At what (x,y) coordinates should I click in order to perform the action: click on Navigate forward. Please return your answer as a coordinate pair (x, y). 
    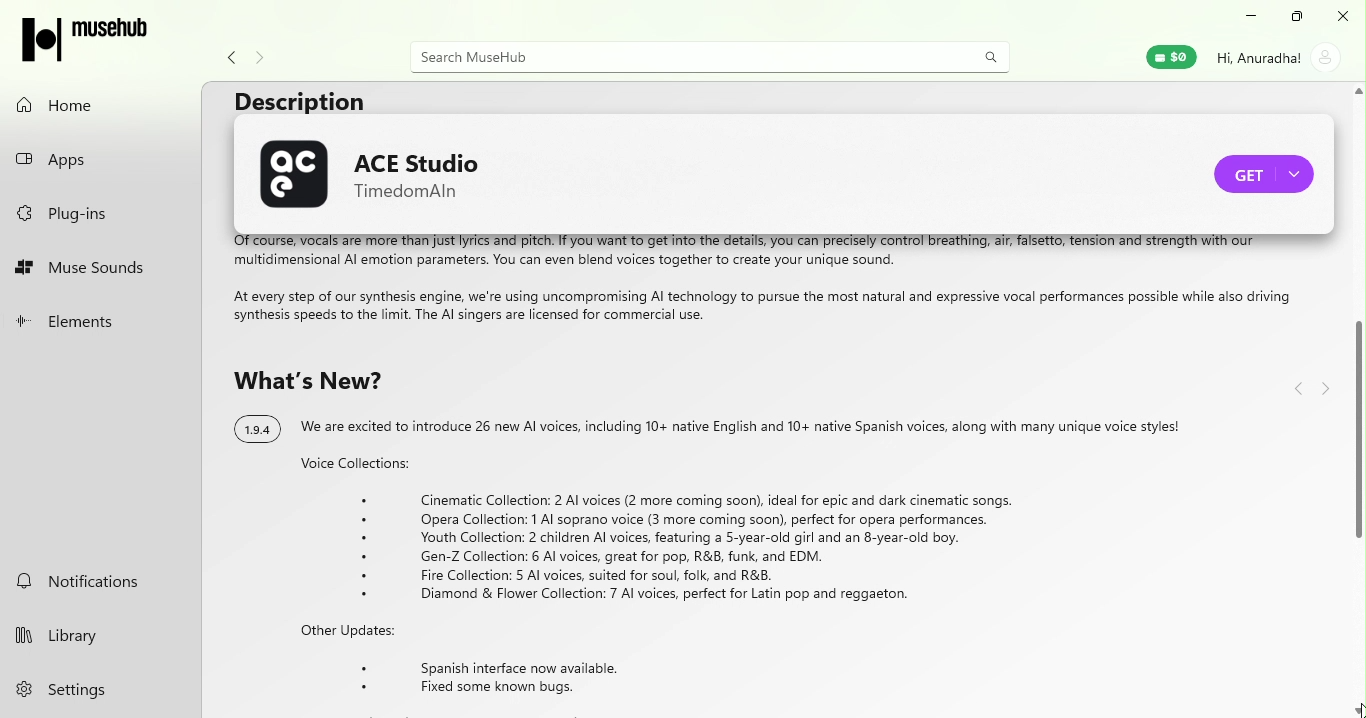
    Looking at the image, I should click on (258, 53).